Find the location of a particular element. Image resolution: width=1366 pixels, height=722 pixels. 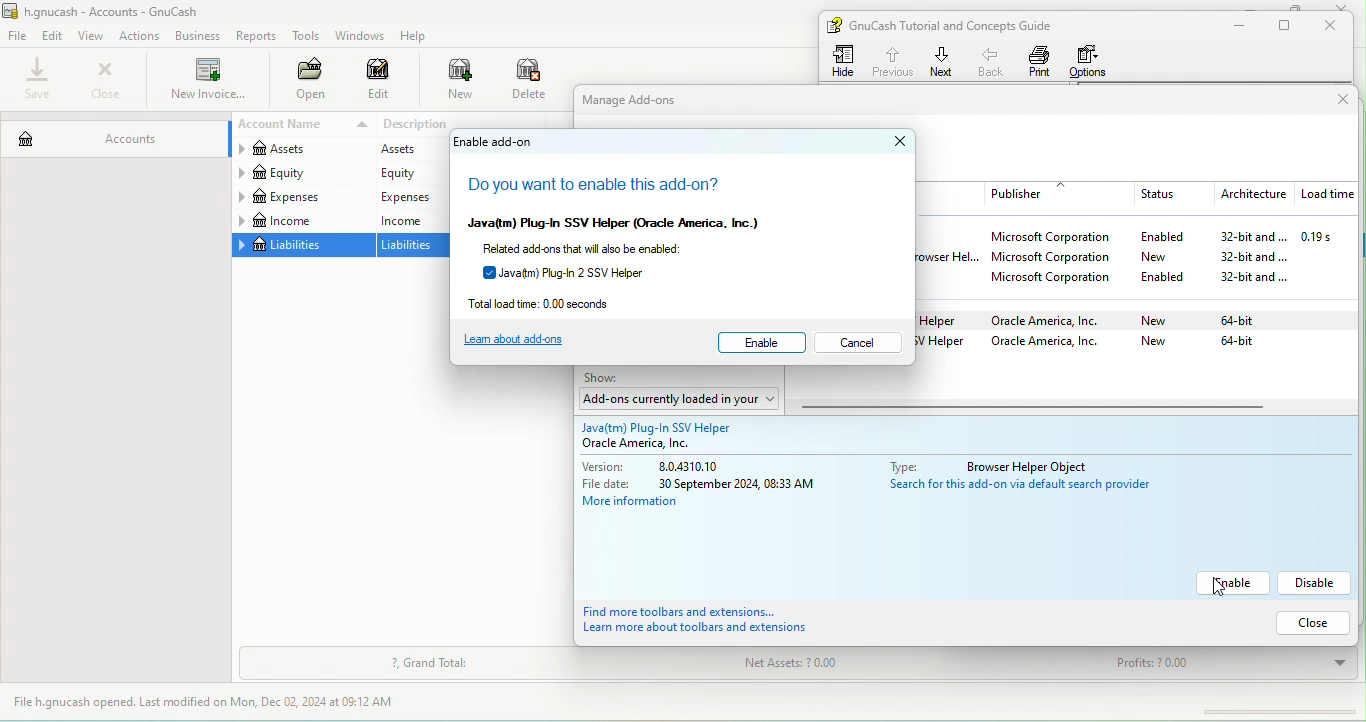

enabled is located at coordinates (1162, 238).